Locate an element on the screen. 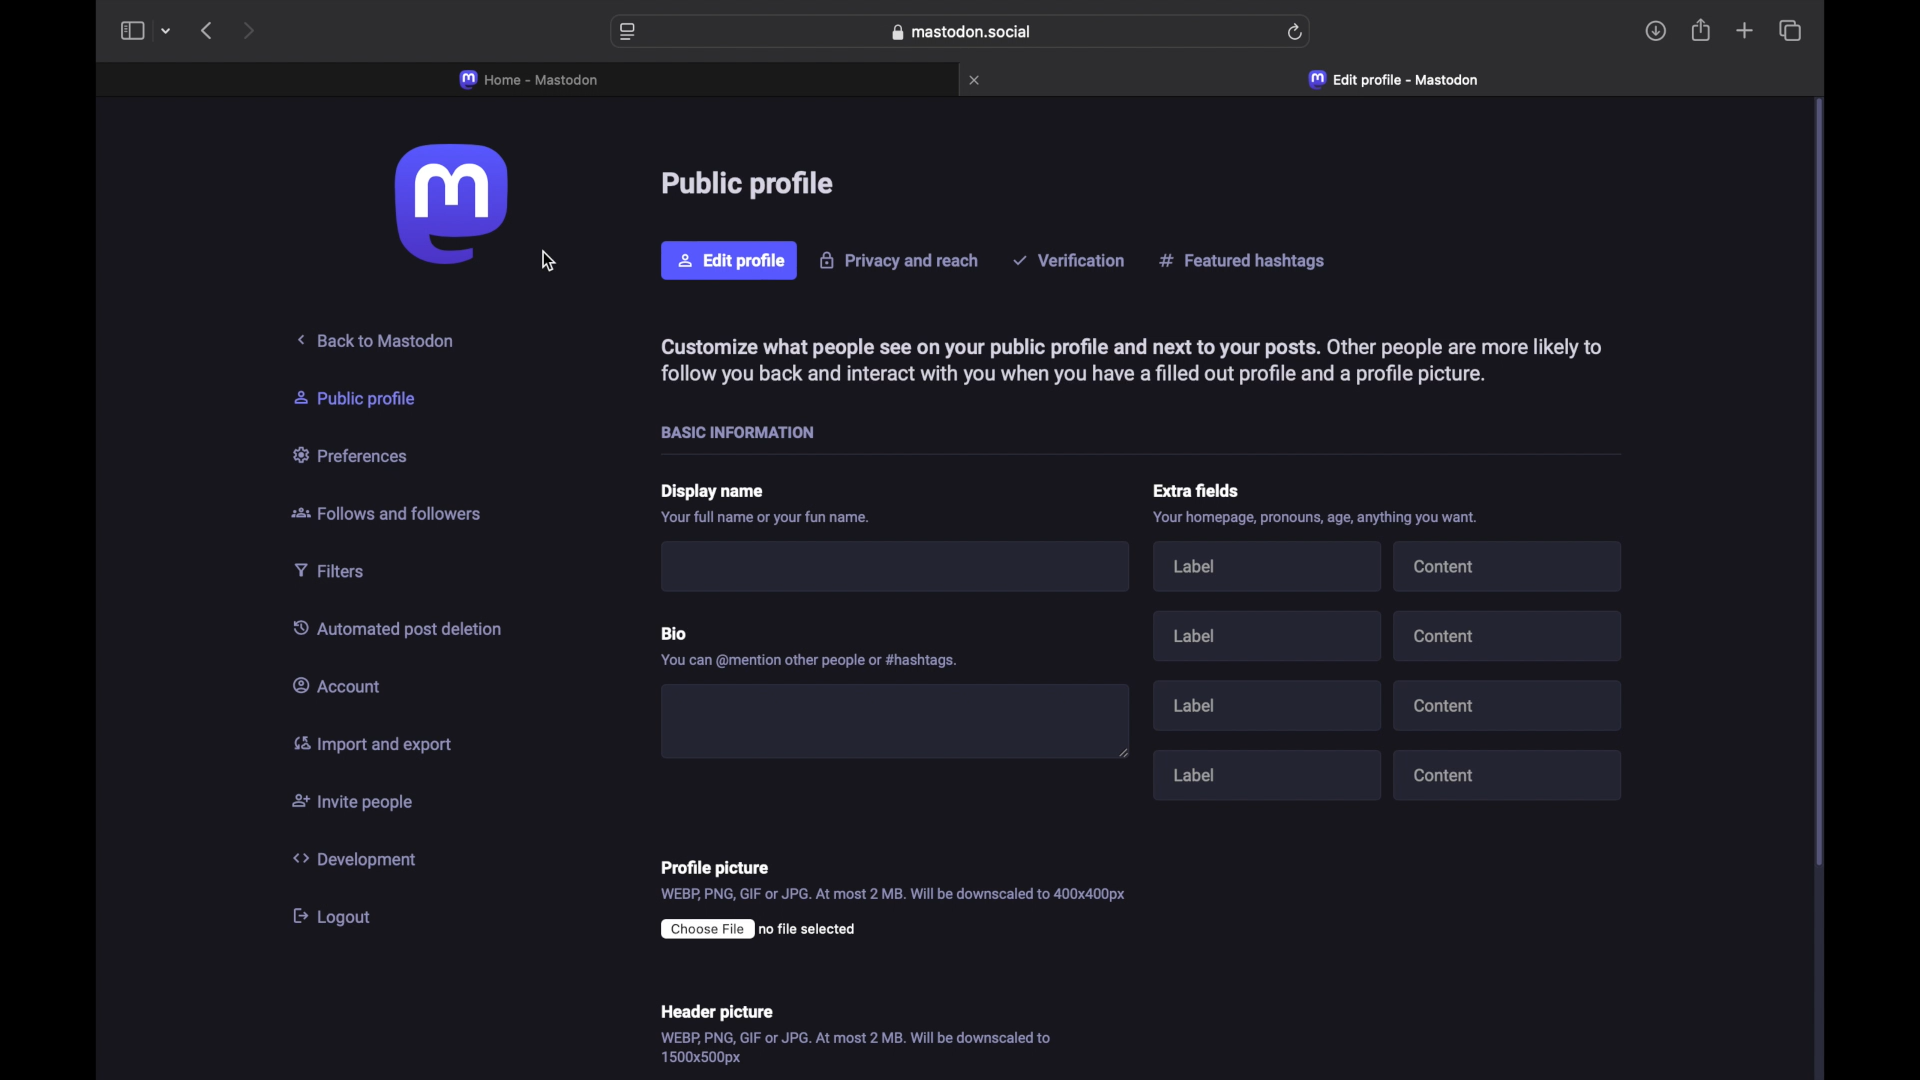  profile picture is located at coordinates (715, 867).